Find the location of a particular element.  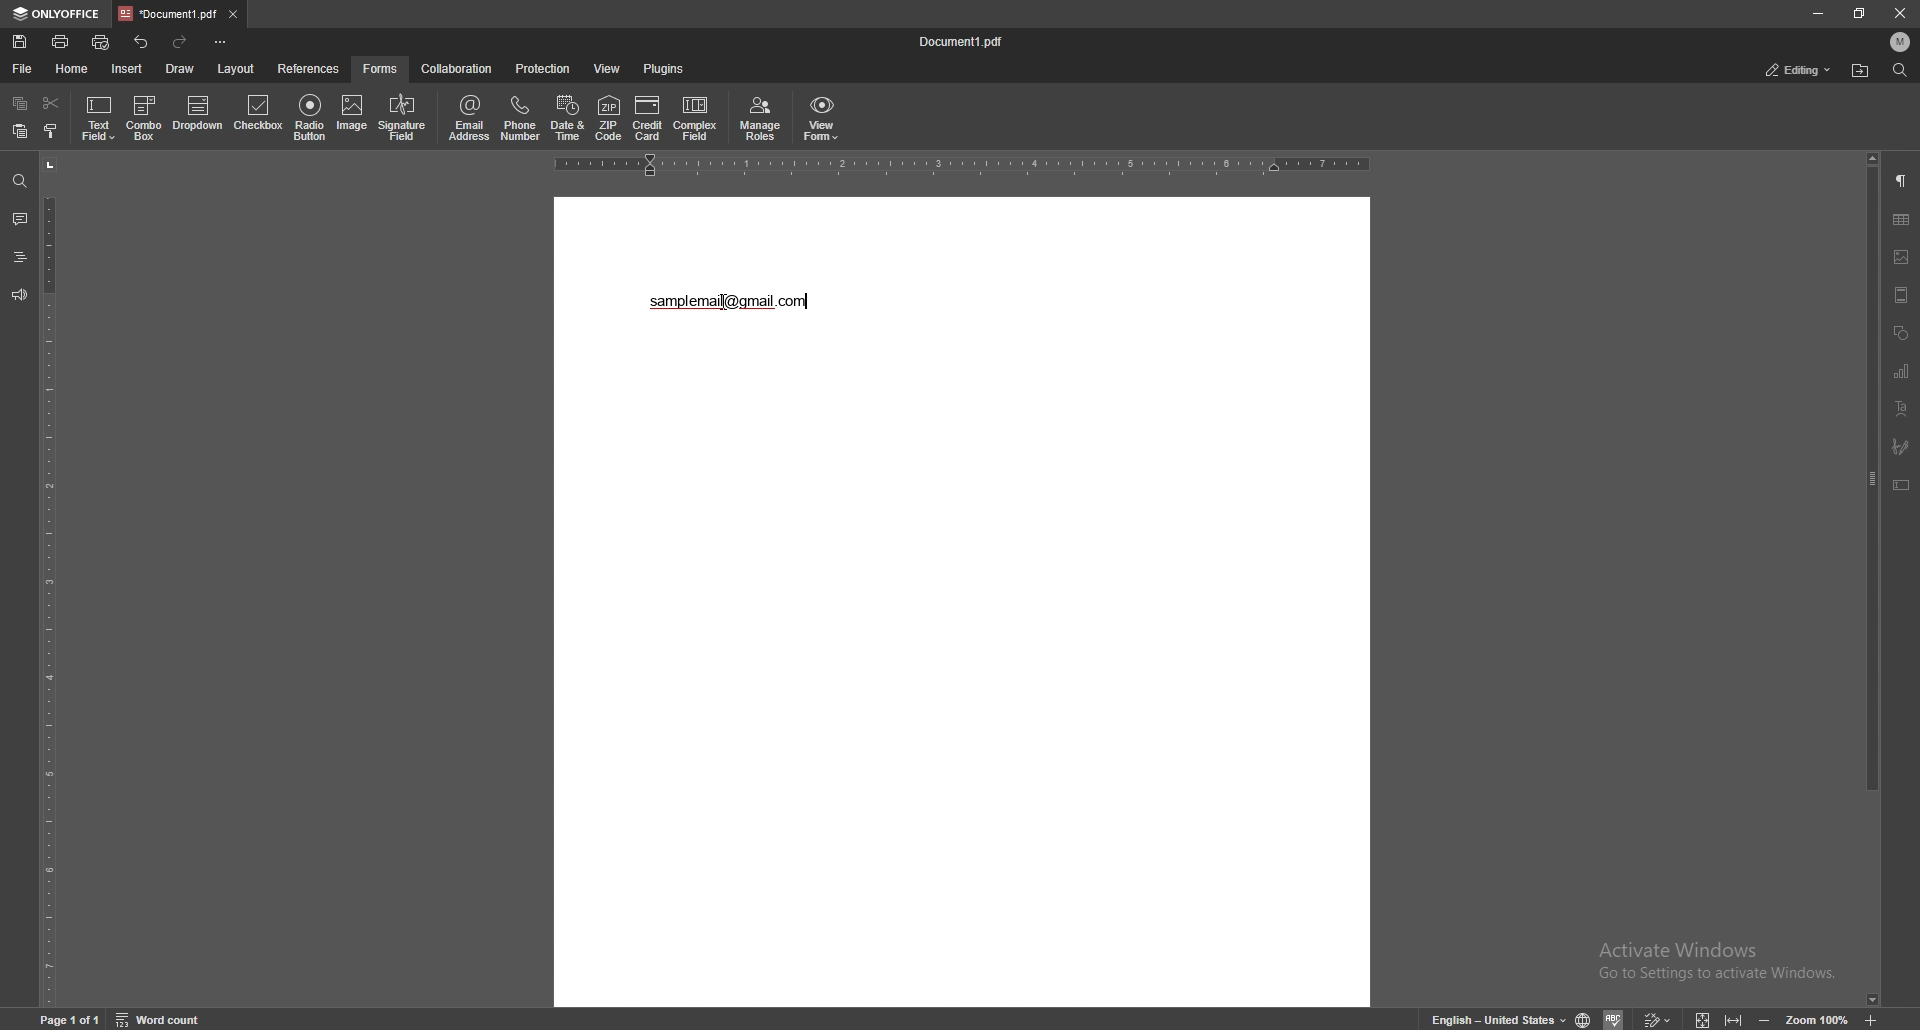

draw is located at coordinates (179, 68).